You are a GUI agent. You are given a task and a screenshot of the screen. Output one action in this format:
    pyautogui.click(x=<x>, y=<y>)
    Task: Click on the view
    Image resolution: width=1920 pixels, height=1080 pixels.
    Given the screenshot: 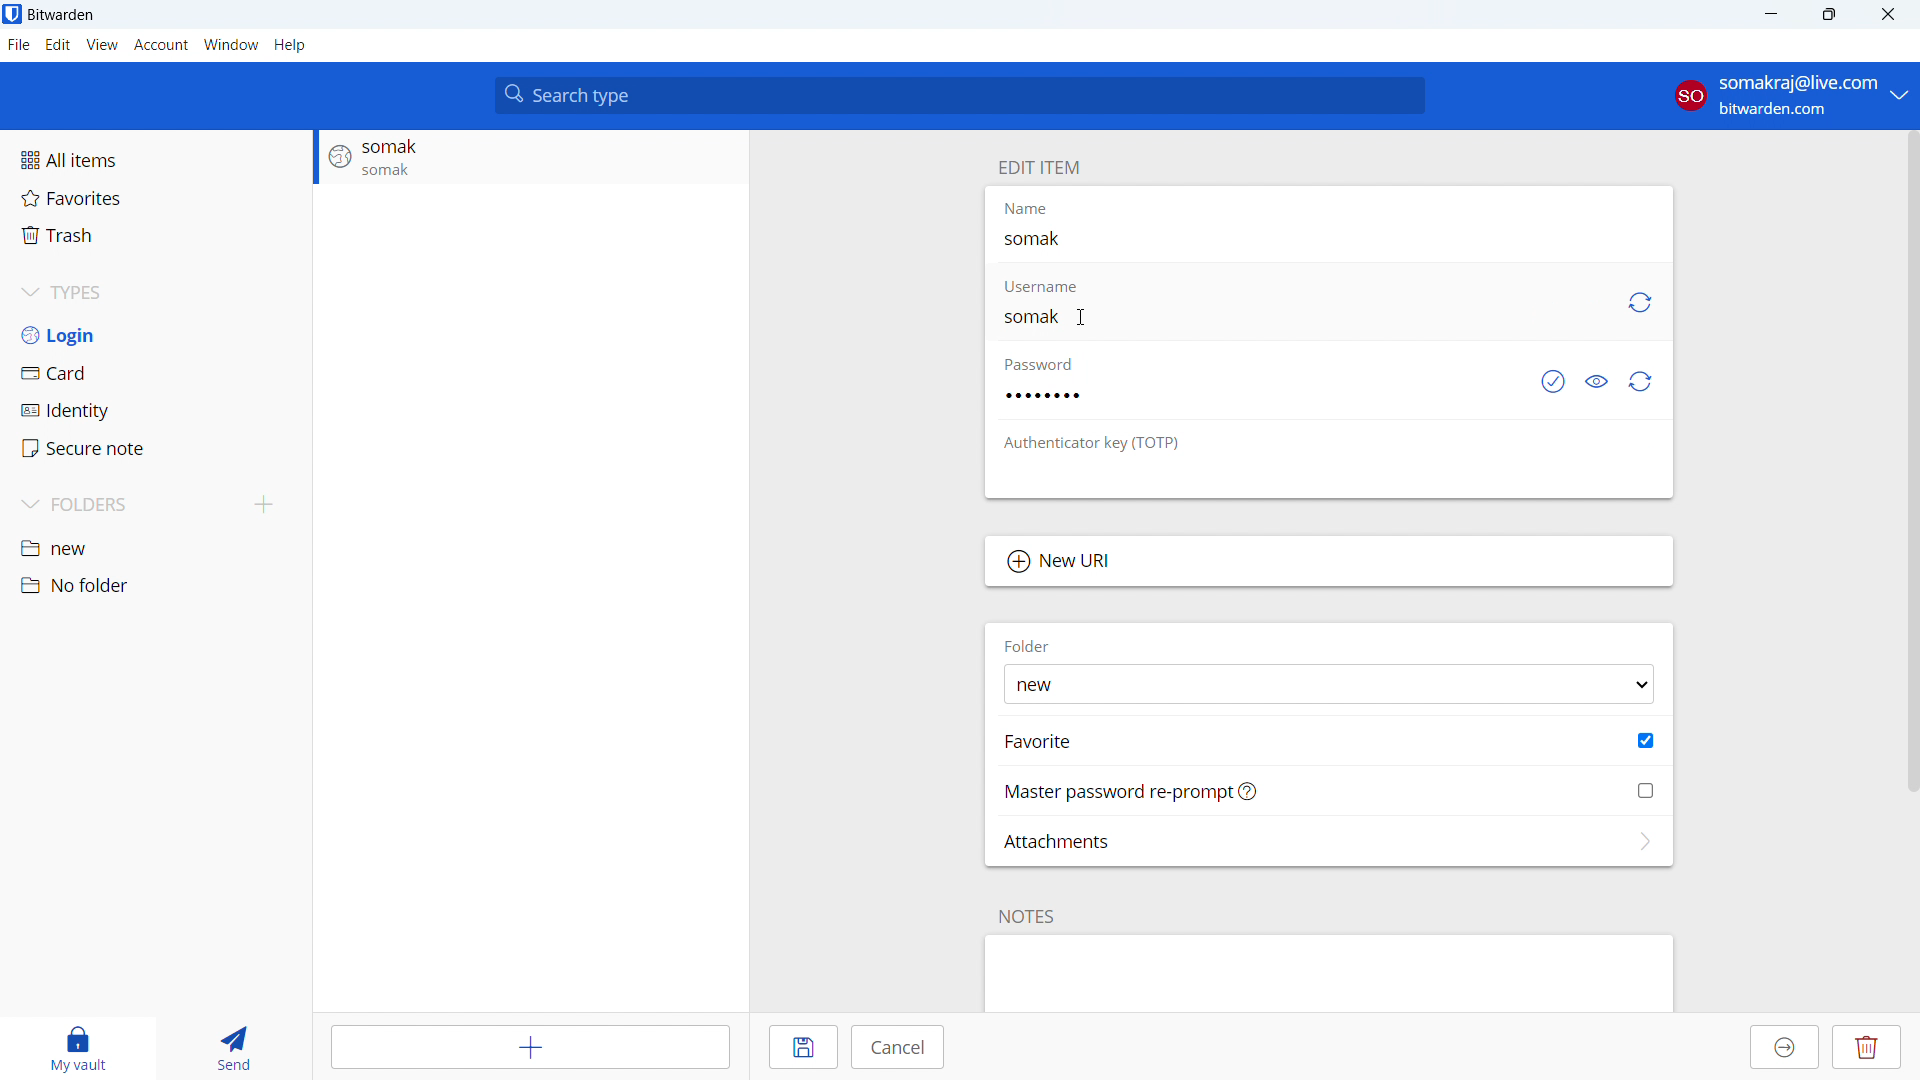 What is the action you would take?
    pyautogui.click(x=103, y=45)
    